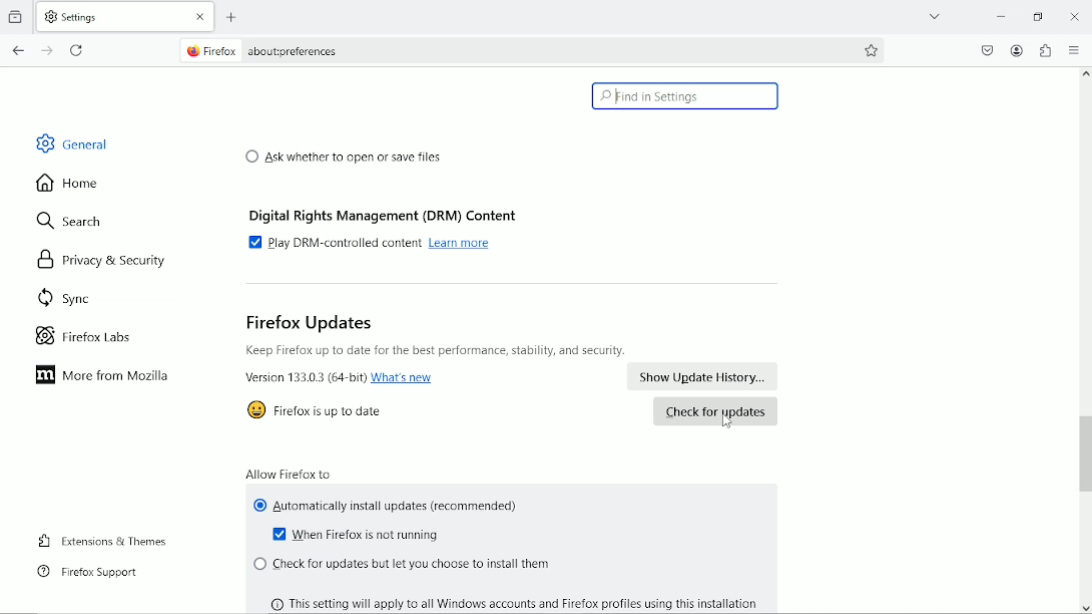  Describe the element at coordinates (685, 96) in the screenshot. I see `find in settings` at that location.